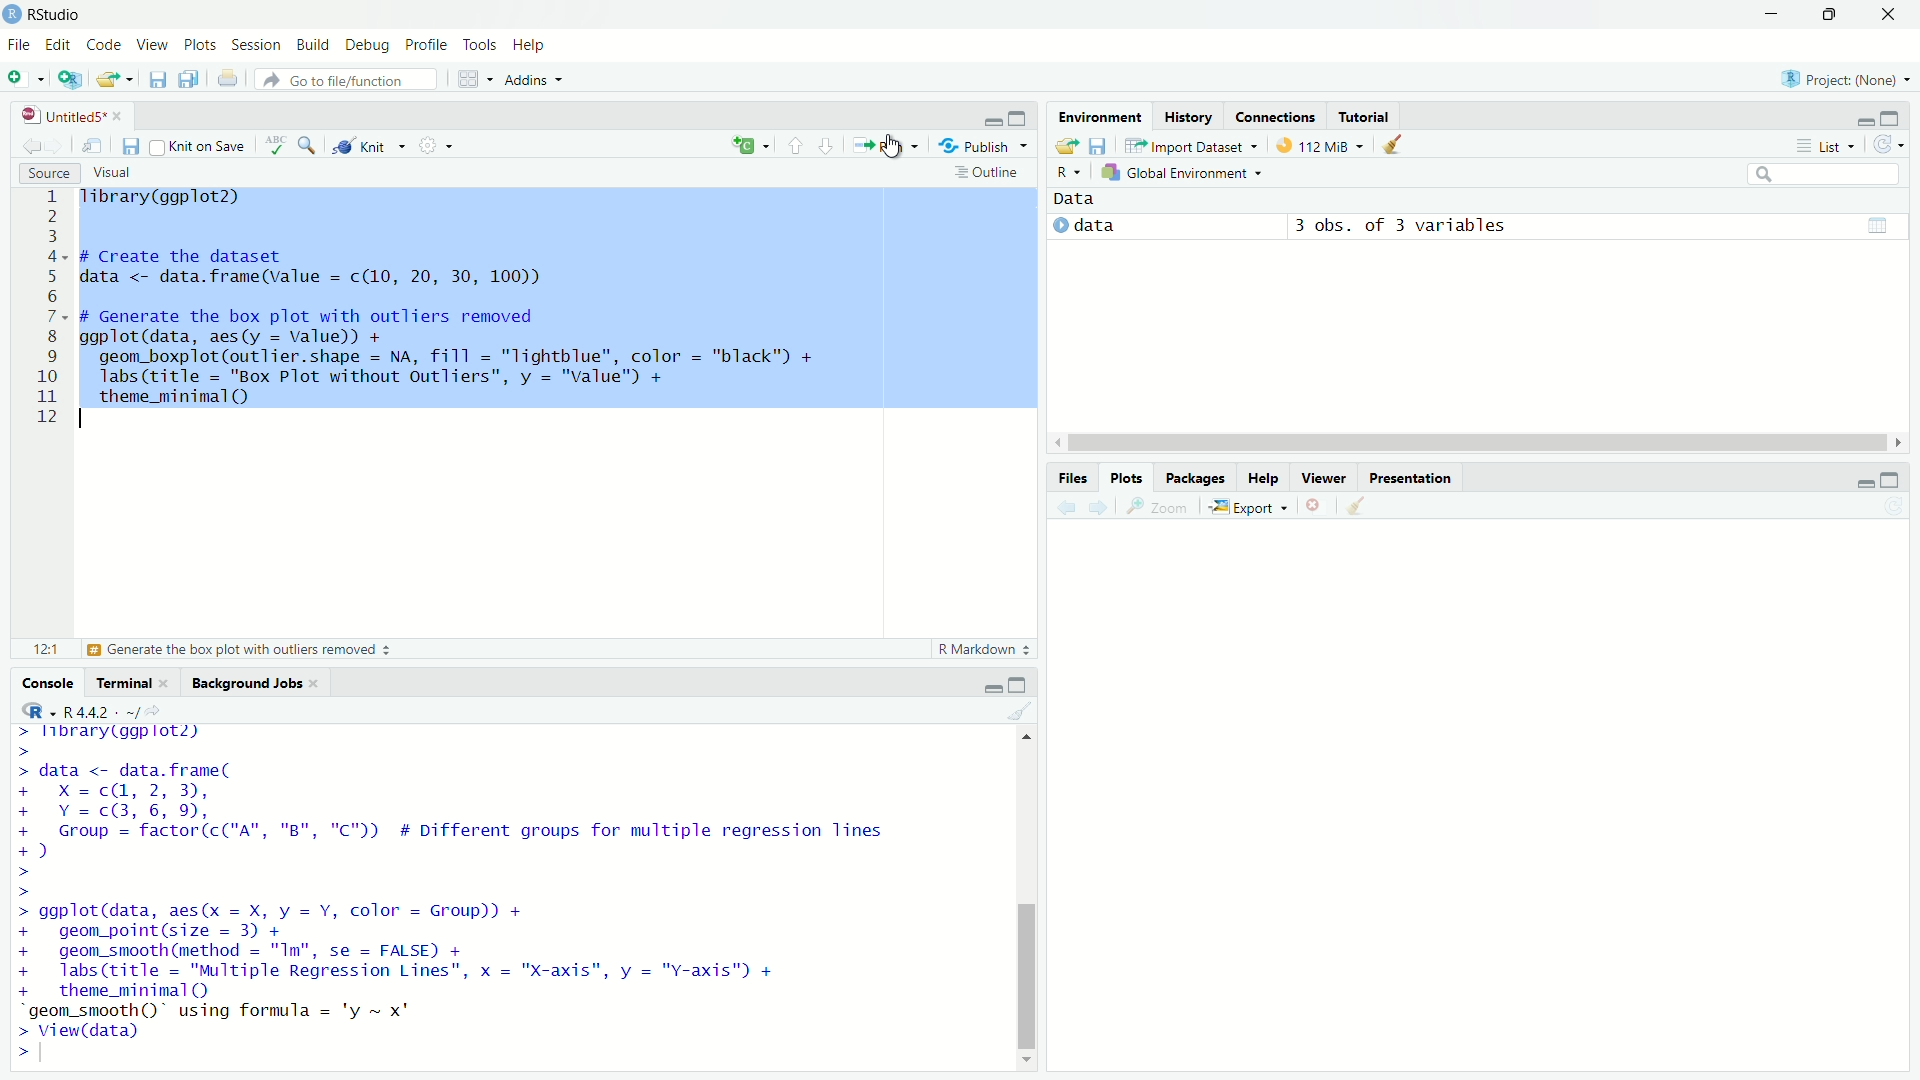 The width and height of the screenshot is (1920, 1080). Describe the element at coordinates (1313, 505) in the screenshot. I see `close` at that location.